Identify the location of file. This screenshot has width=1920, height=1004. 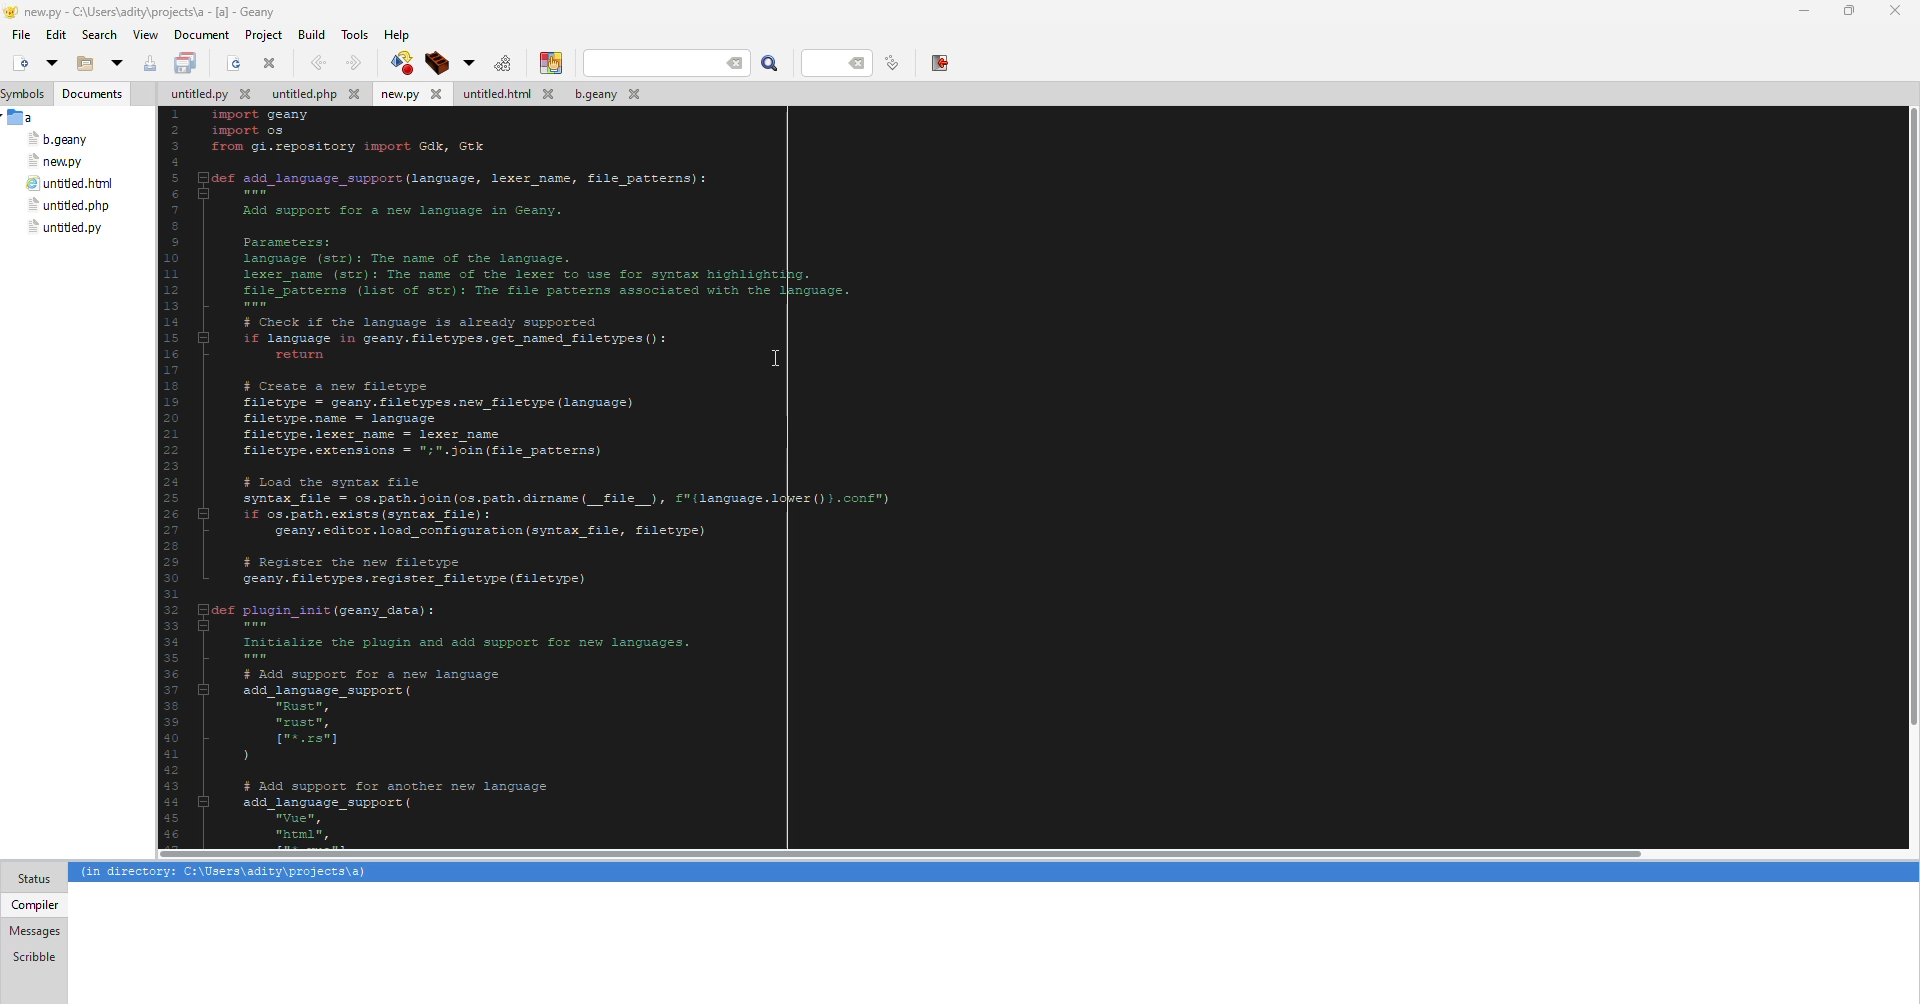
(505, 94).